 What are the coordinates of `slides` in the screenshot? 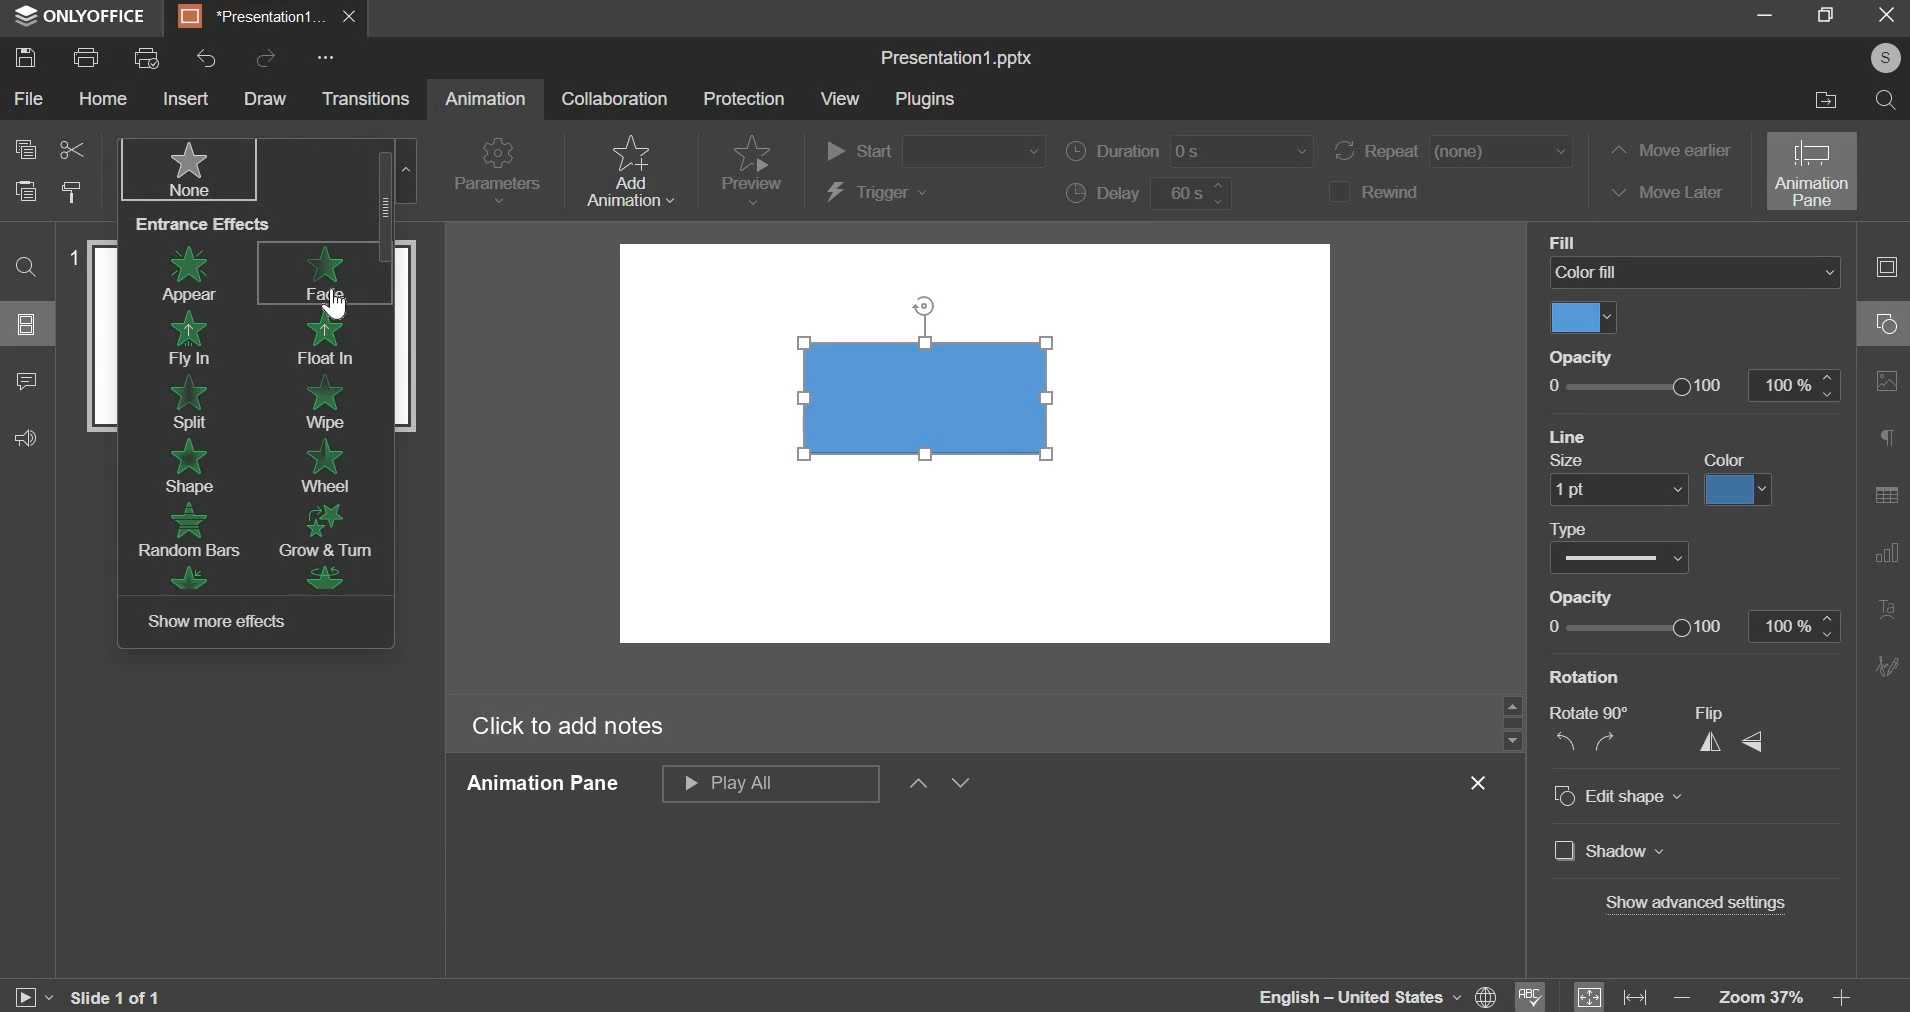 It's located at (29, 324).